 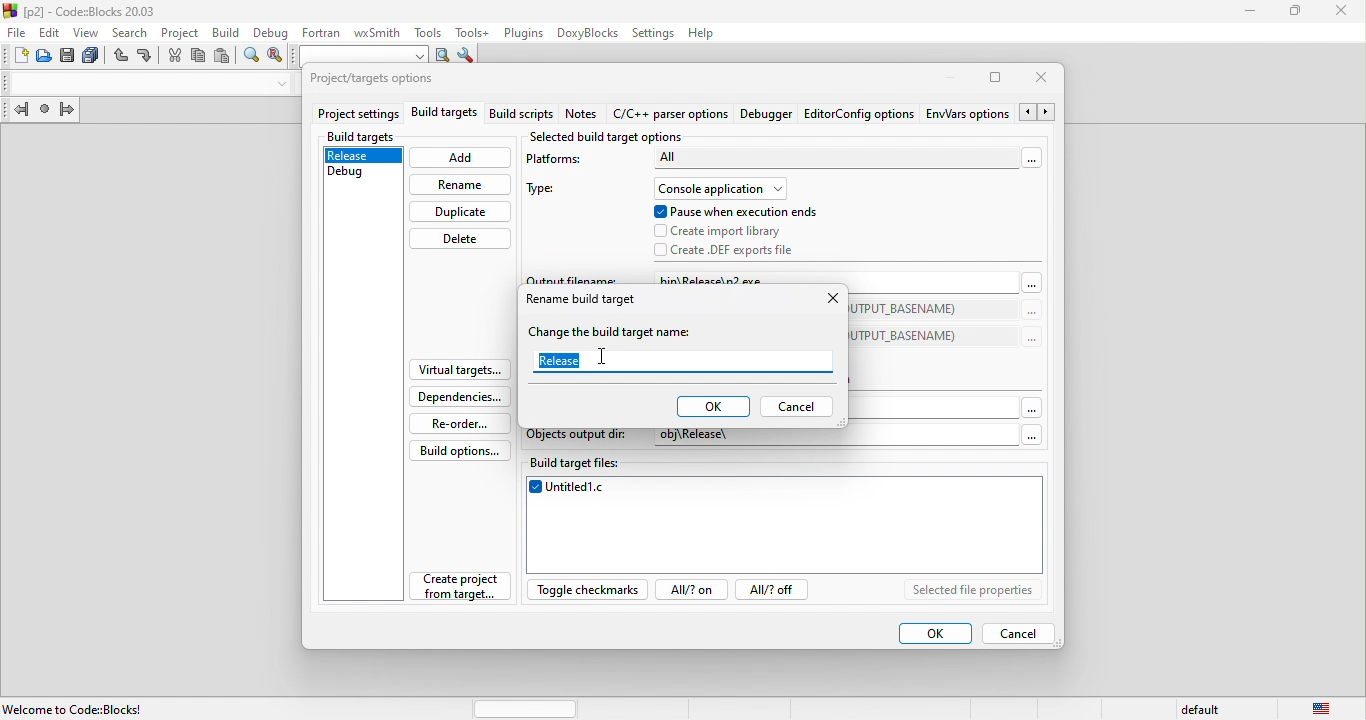 What do you see at coordinates (745, 279) in the screenshot?
I see `bin\Release\p2.exe` at bounding box center [745, 279].